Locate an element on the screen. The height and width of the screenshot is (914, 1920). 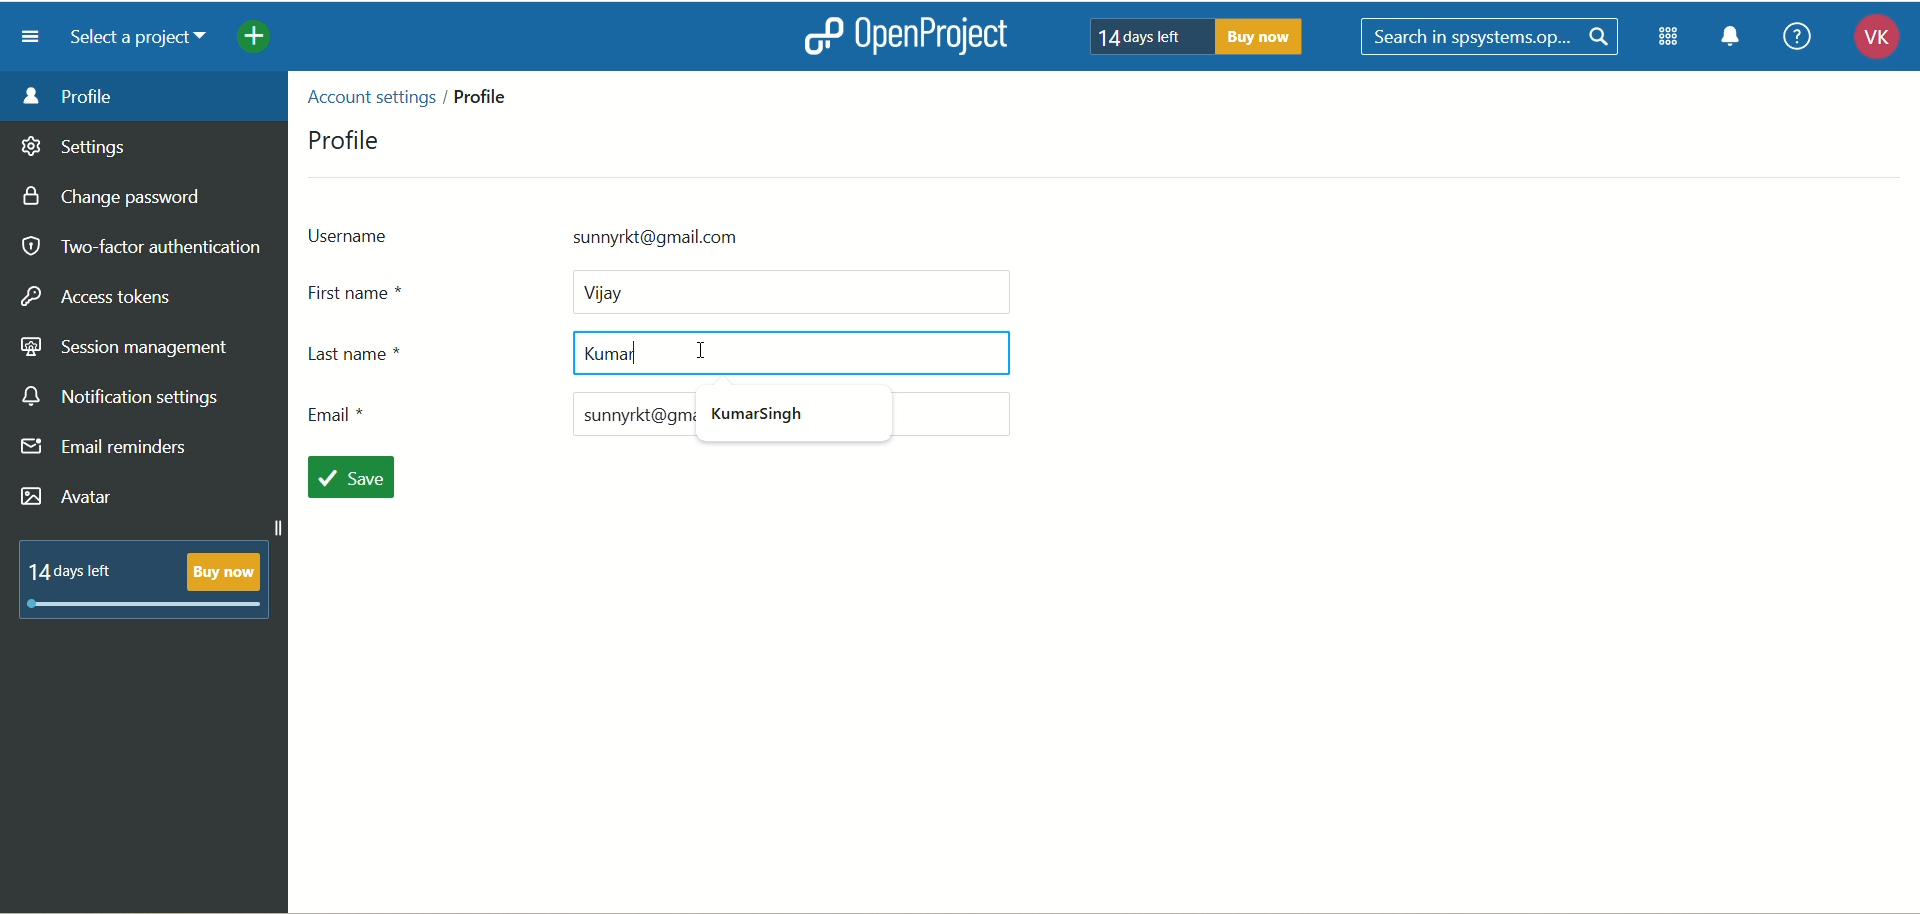
cursor is located at coordinates (706, 349).